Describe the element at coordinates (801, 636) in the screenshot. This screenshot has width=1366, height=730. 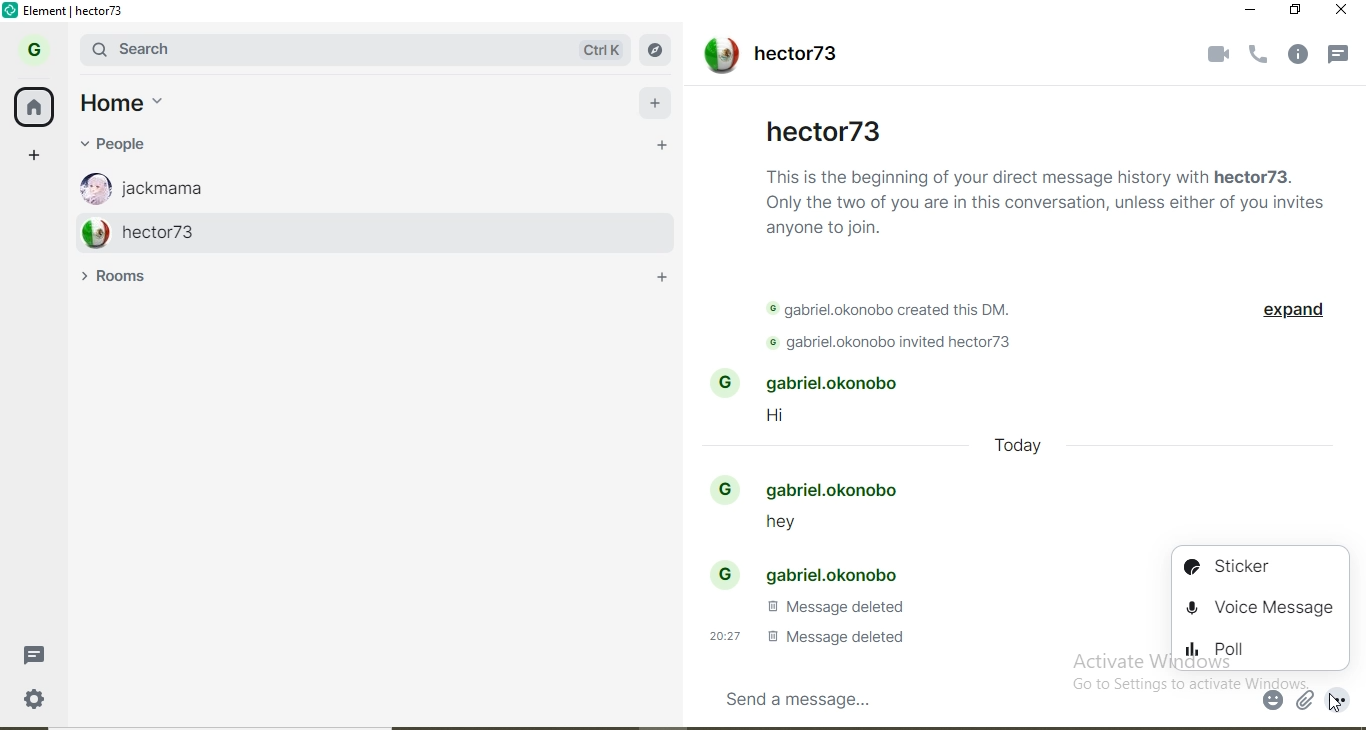
I see `text 5` at that location.